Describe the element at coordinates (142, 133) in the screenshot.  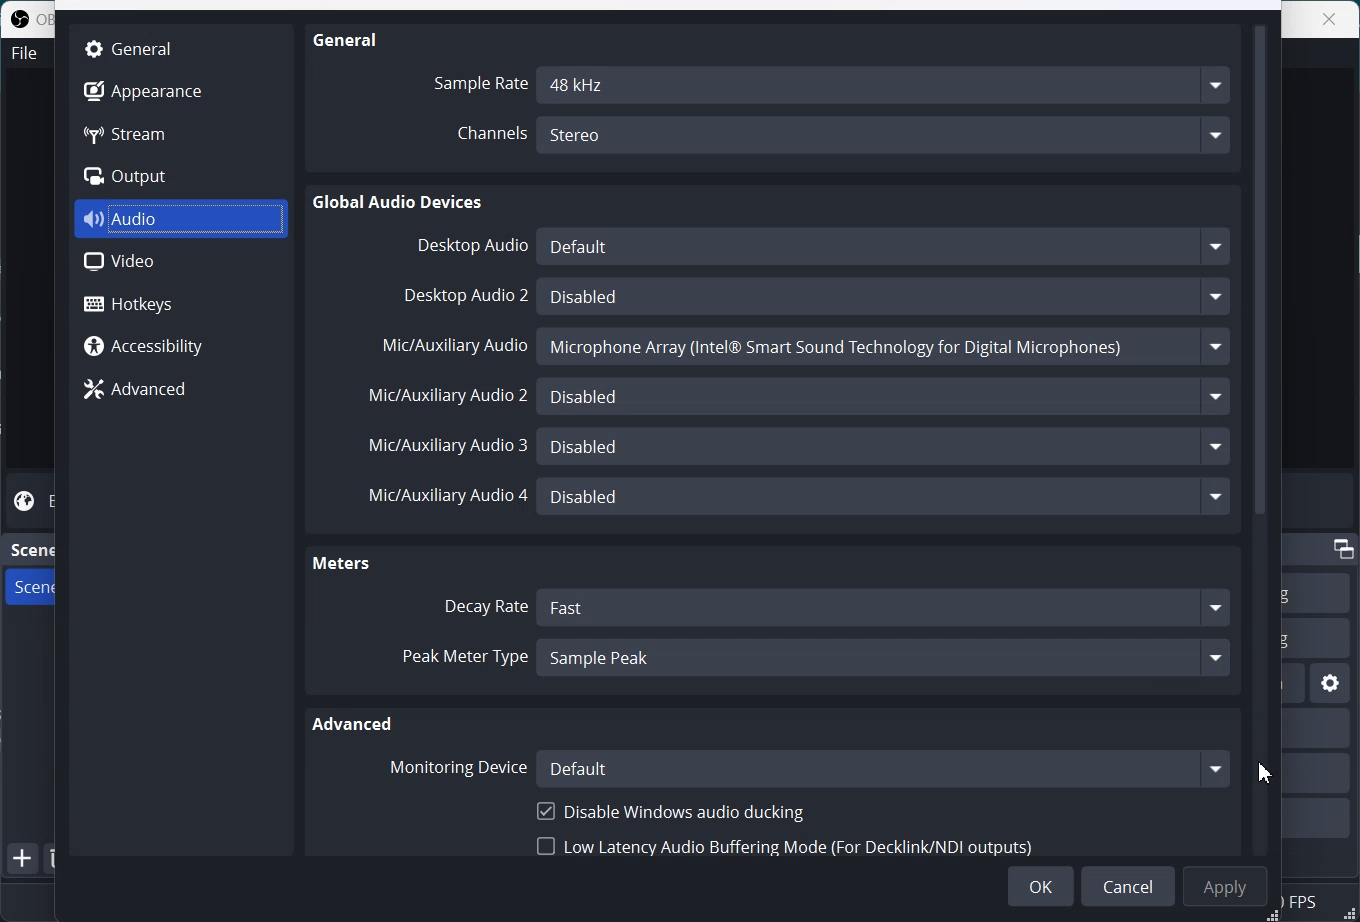
I see `Stream` at that location.